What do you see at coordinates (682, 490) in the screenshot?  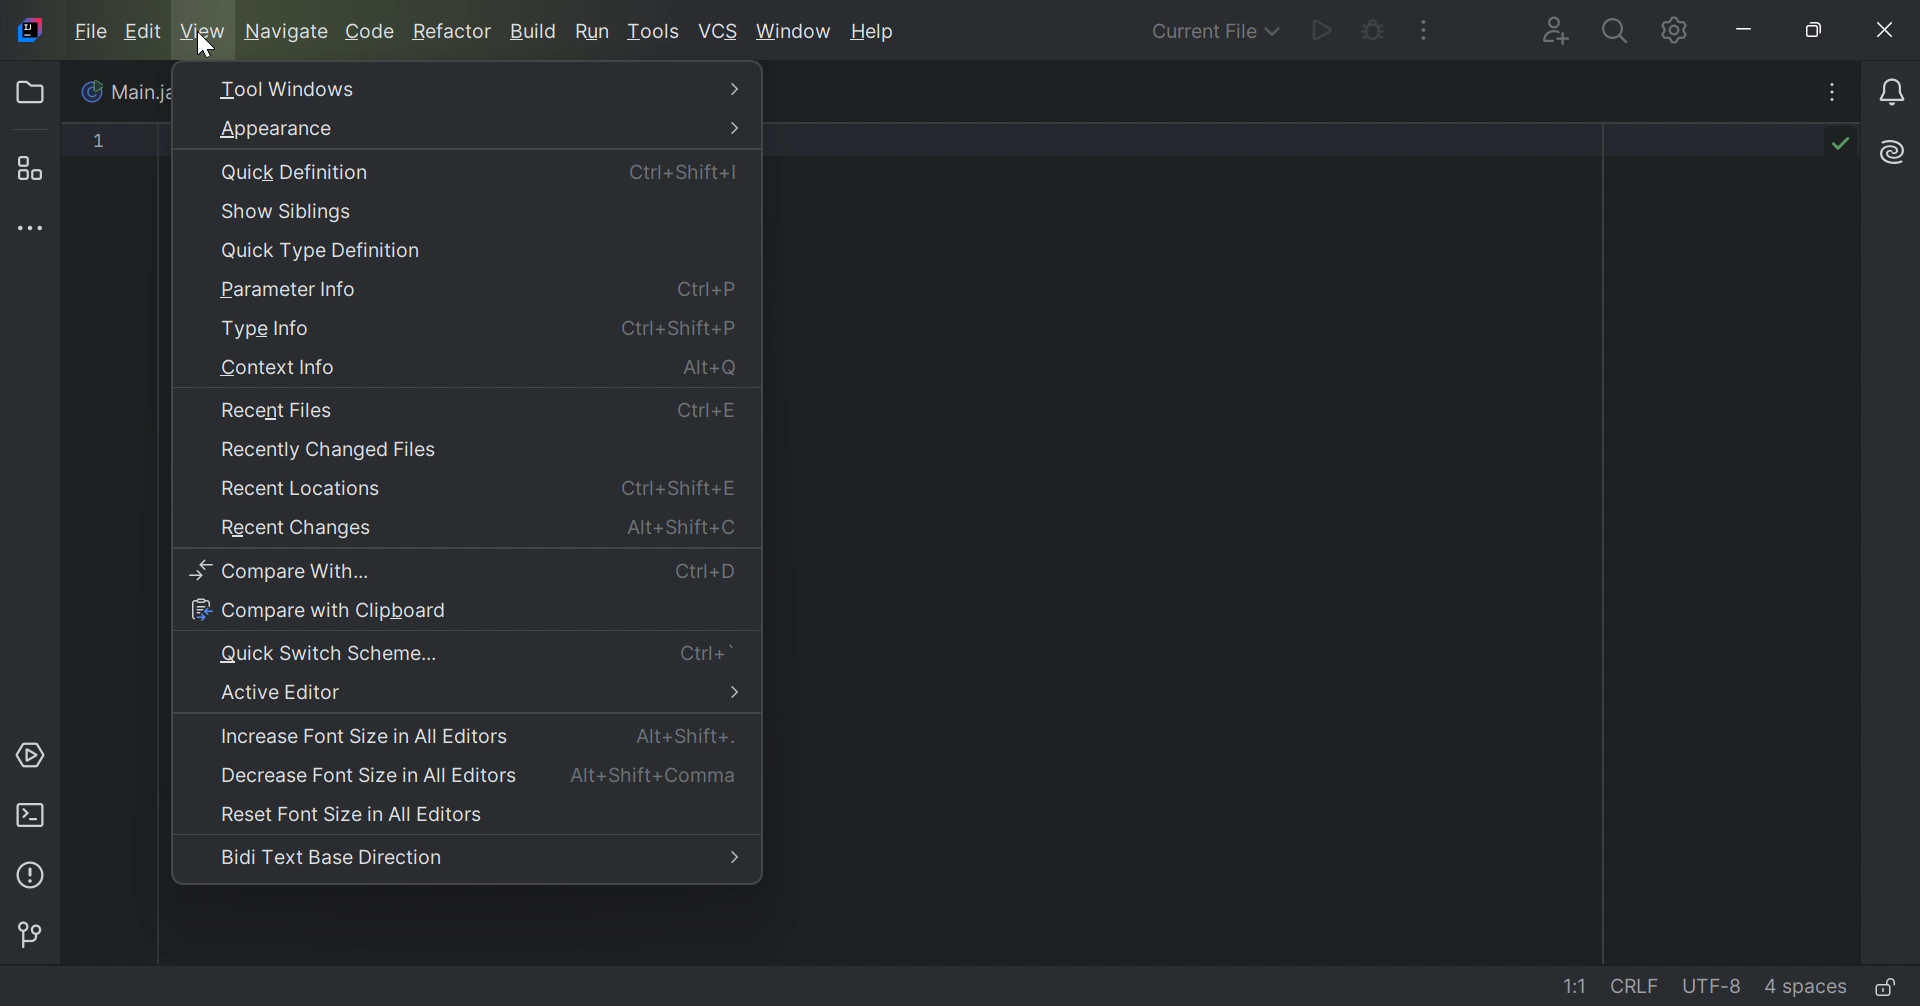 I see `Ctrl+Shift+E` at bounding box center [682, 490].